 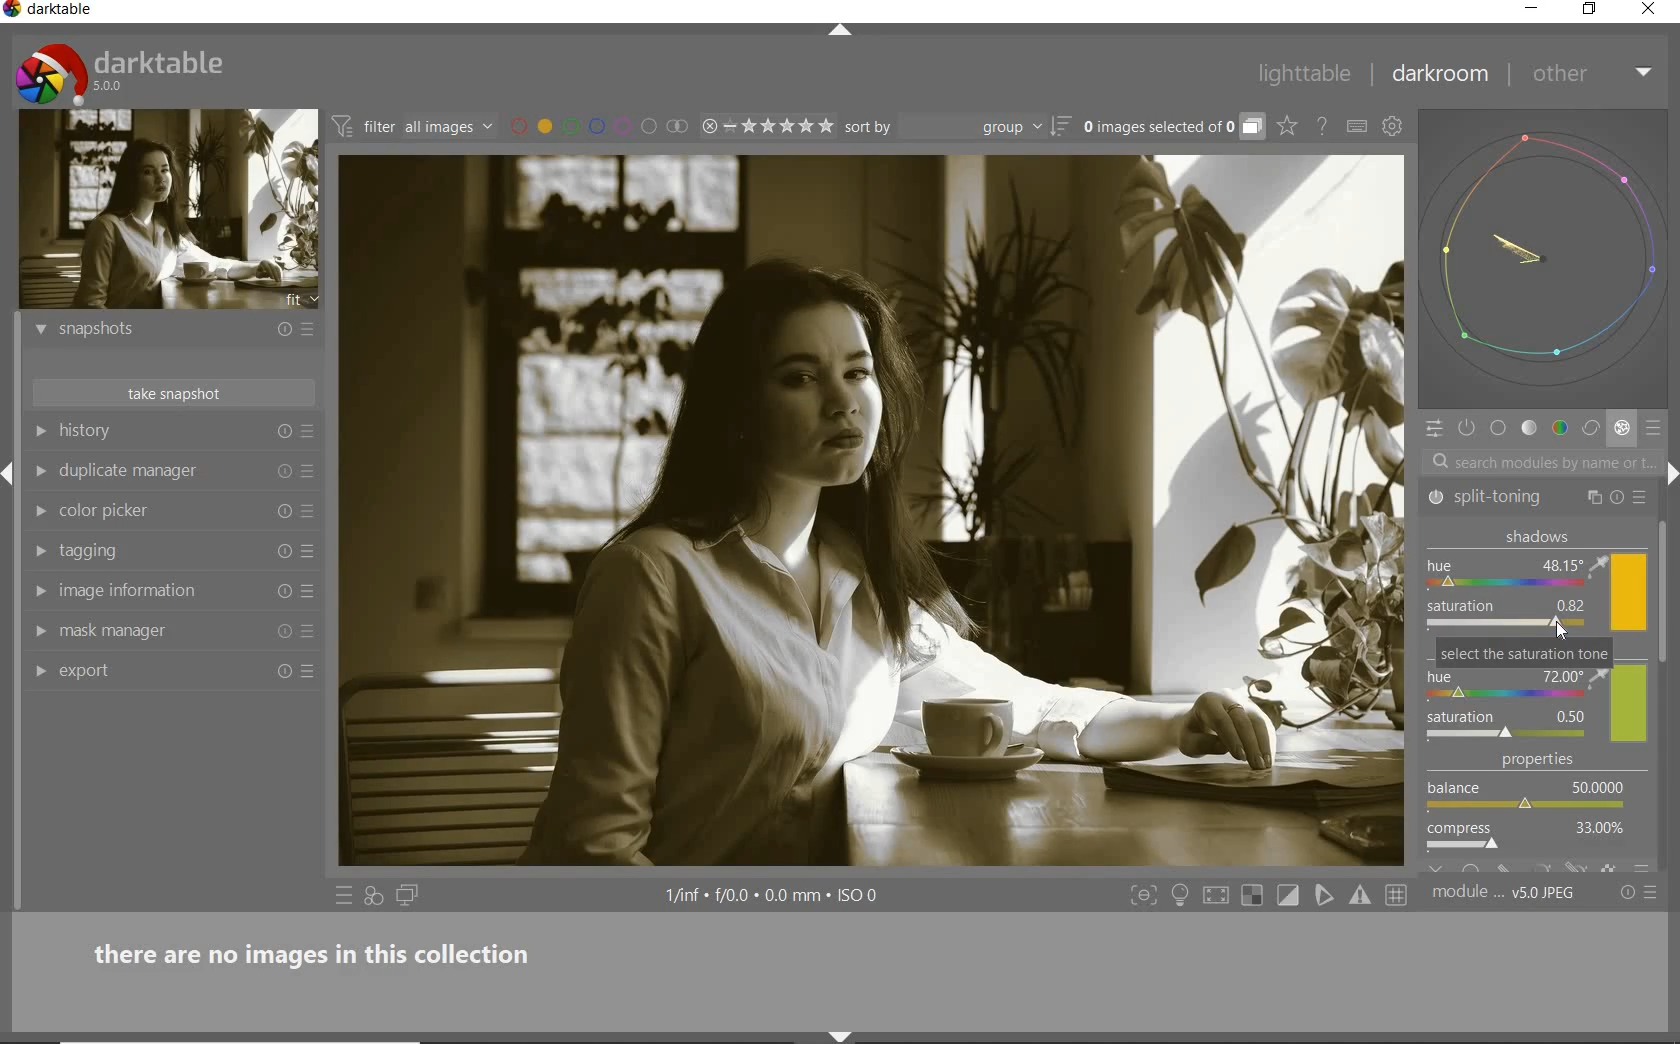 I want to click on scrollbar, so click(x=1667, y=590).